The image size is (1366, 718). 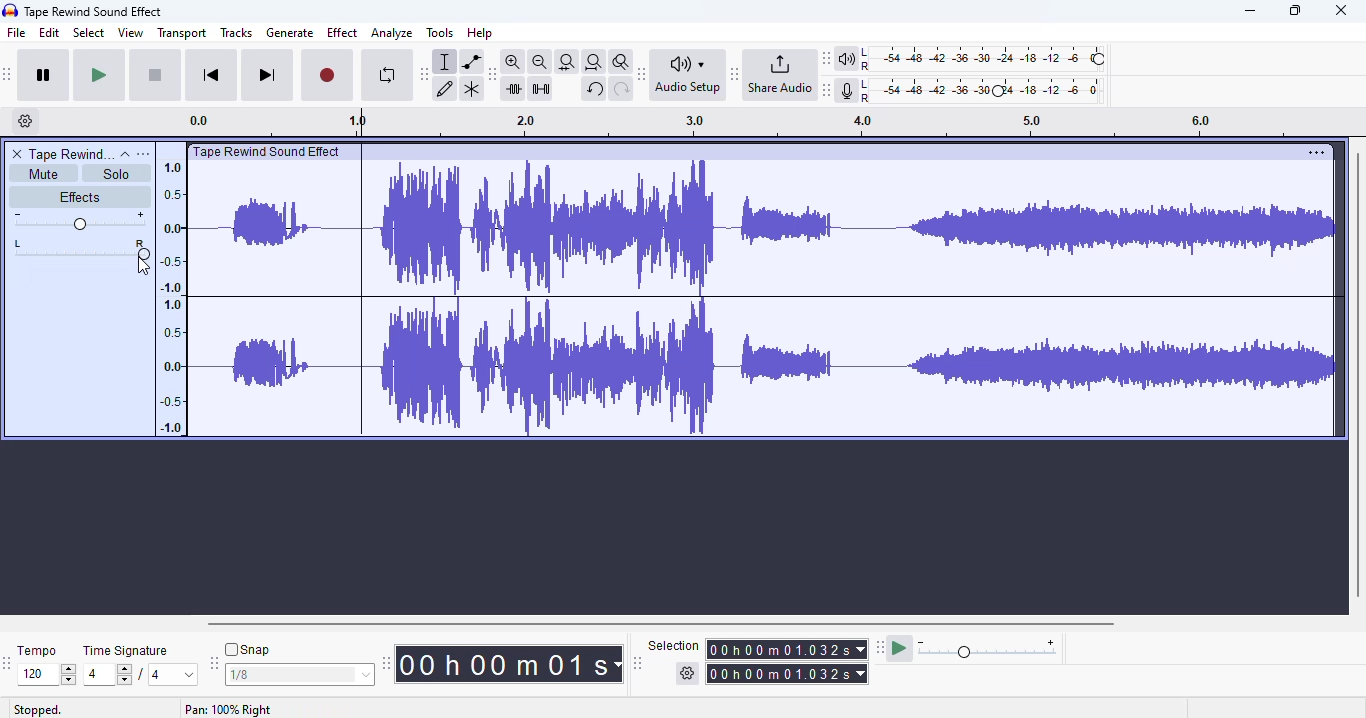 What do you see at coordinates (735, 73) in the screenshot?
I see `audacity share audio toolbar` at bounding box center [735, 73].